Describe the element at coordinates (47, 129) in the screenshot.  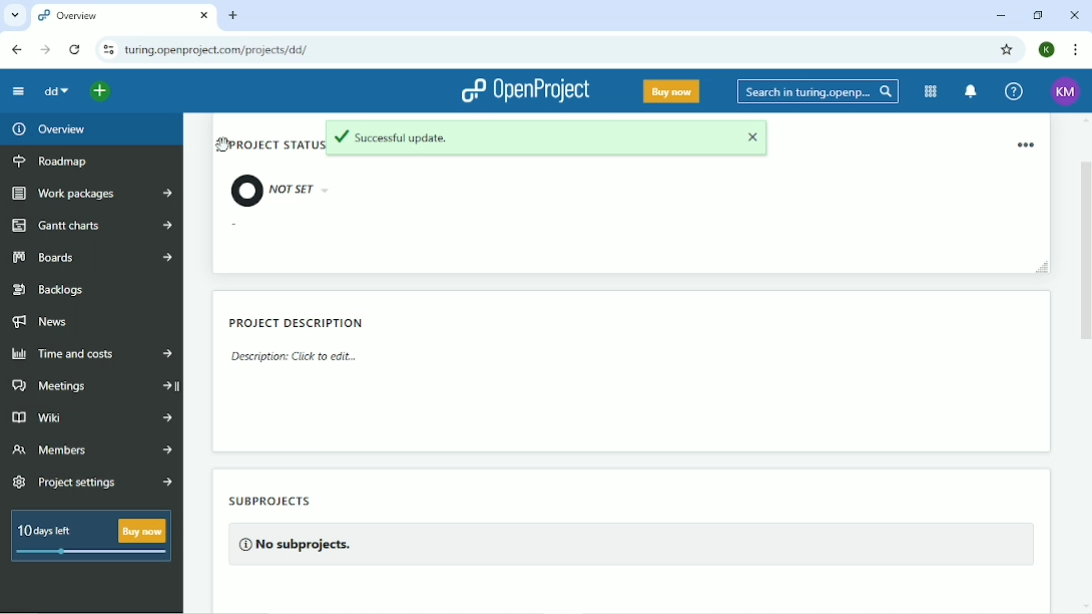
I see `Overview` at that location.